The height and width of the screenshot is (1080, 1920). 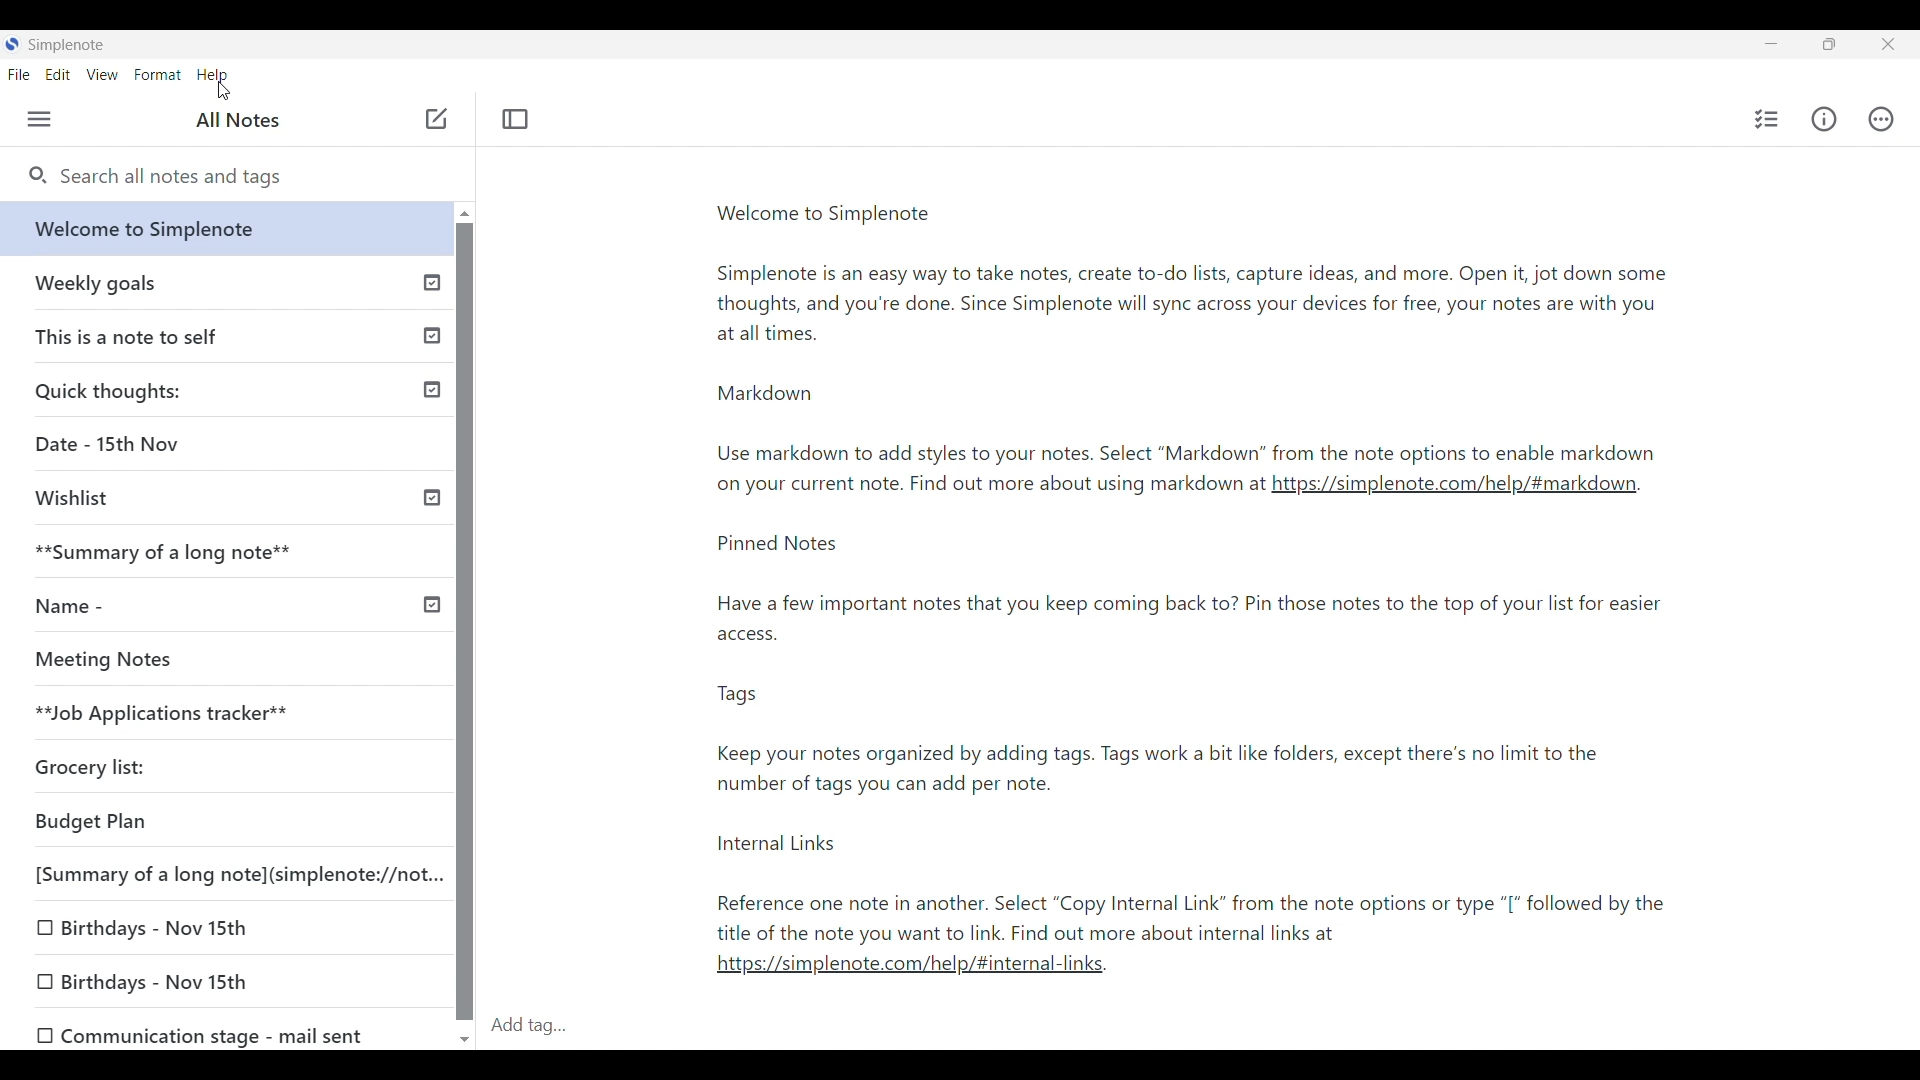 I want to click on Actions, so click(x=1881, y=119).